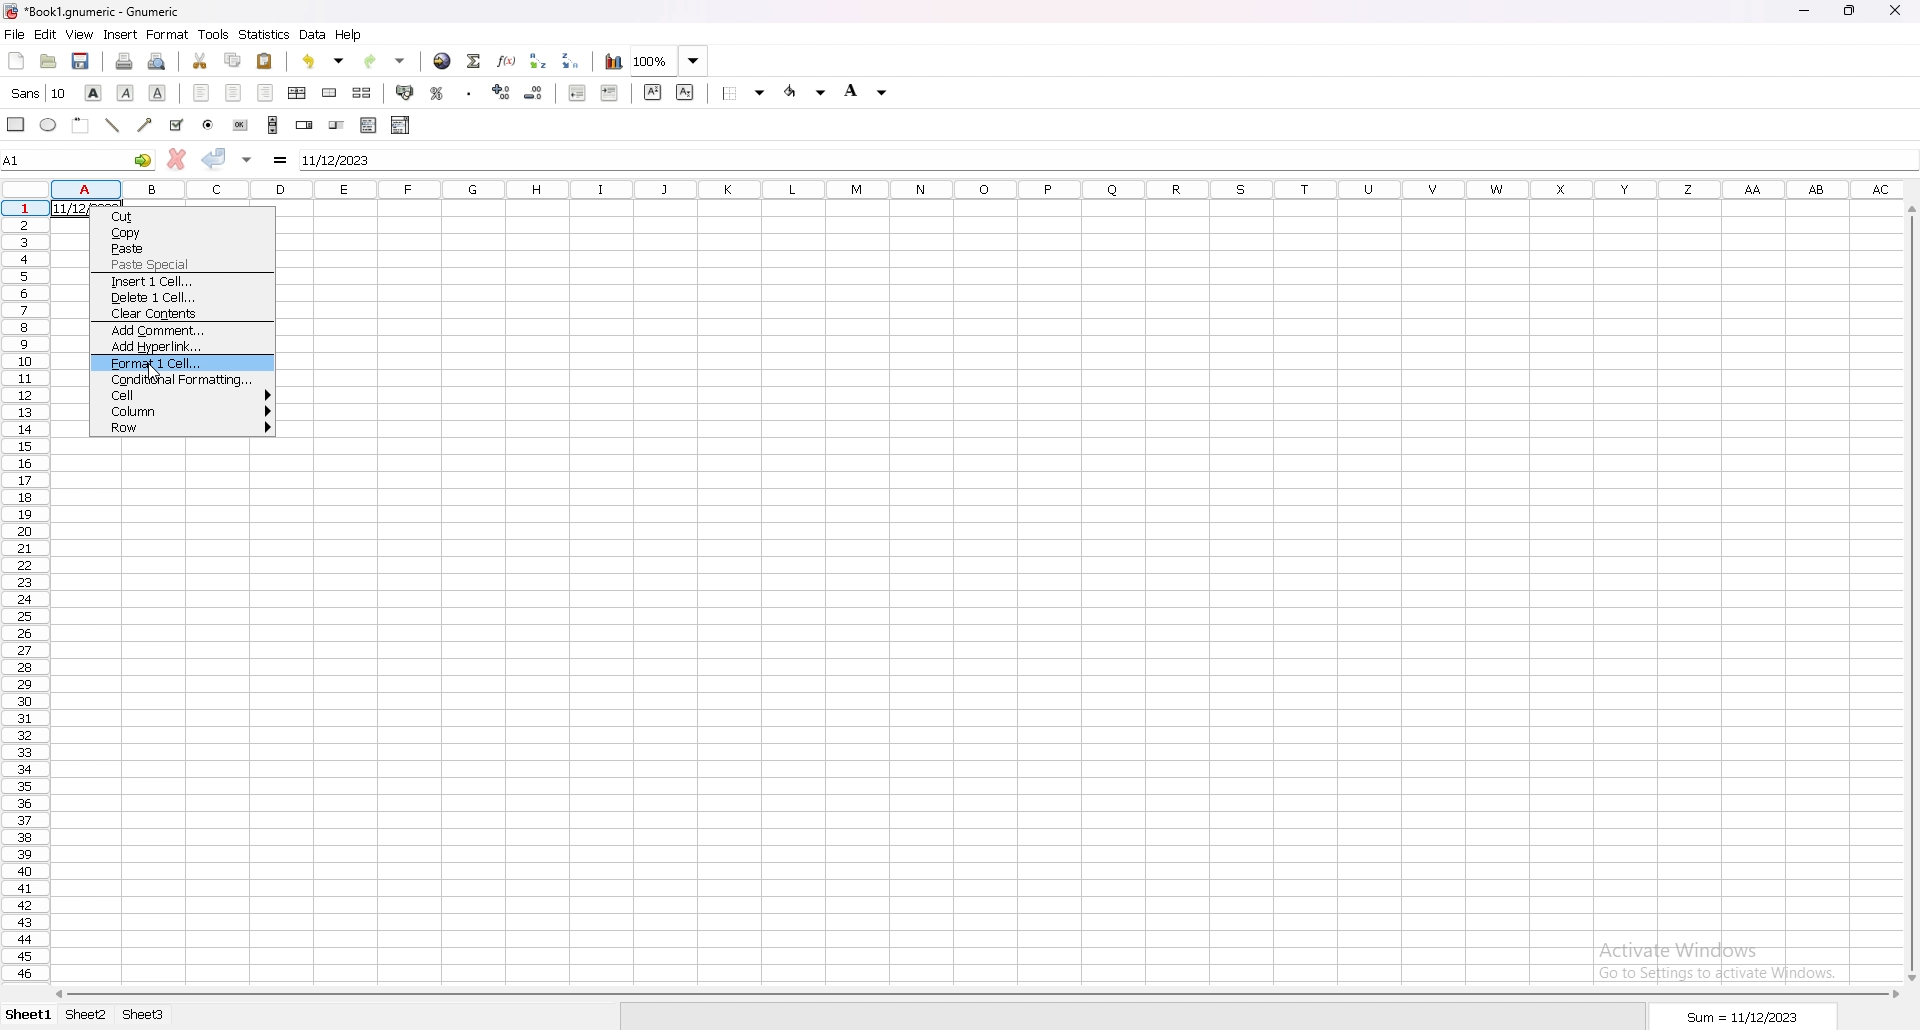  What do you see at coordinates (306, 125) in the screenshot?
I see `spin button` at bounding box center [306, 125].